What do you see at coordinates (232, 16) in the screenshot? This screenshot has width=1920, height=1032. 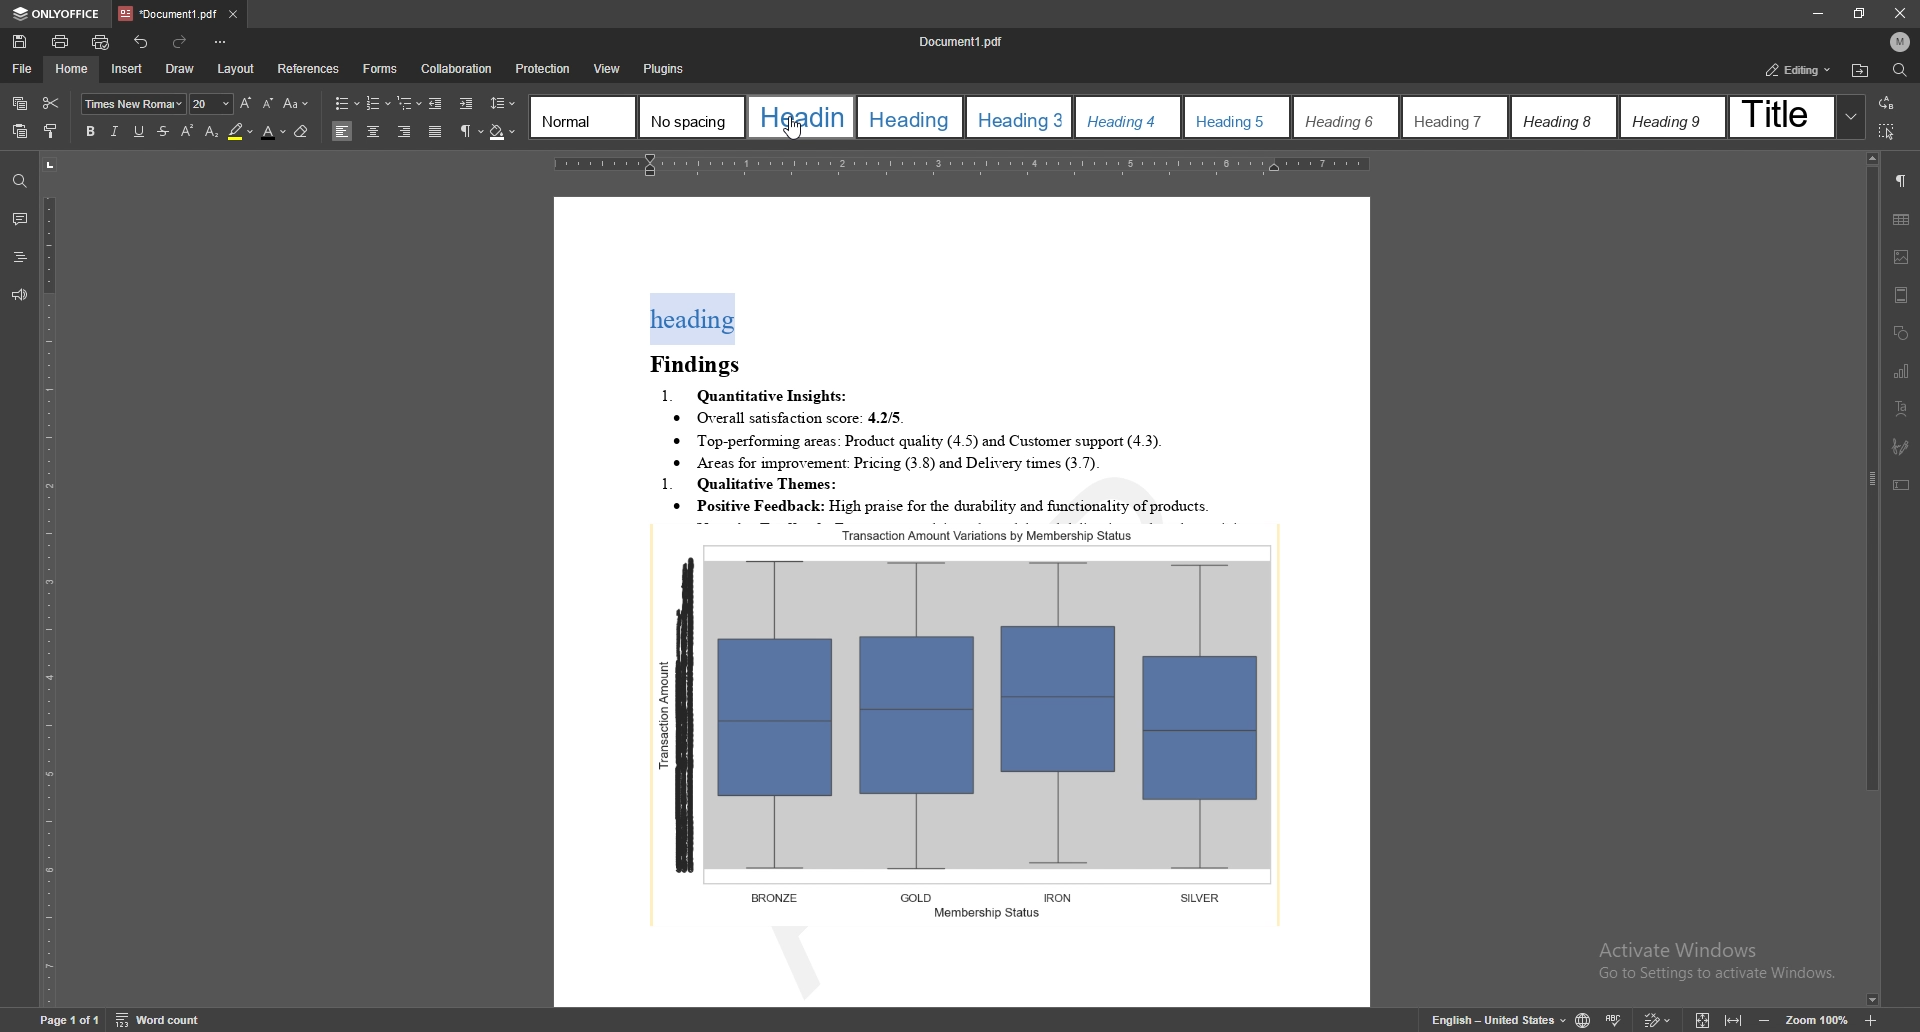 I see `close tab` at bounding box center [232, 16].